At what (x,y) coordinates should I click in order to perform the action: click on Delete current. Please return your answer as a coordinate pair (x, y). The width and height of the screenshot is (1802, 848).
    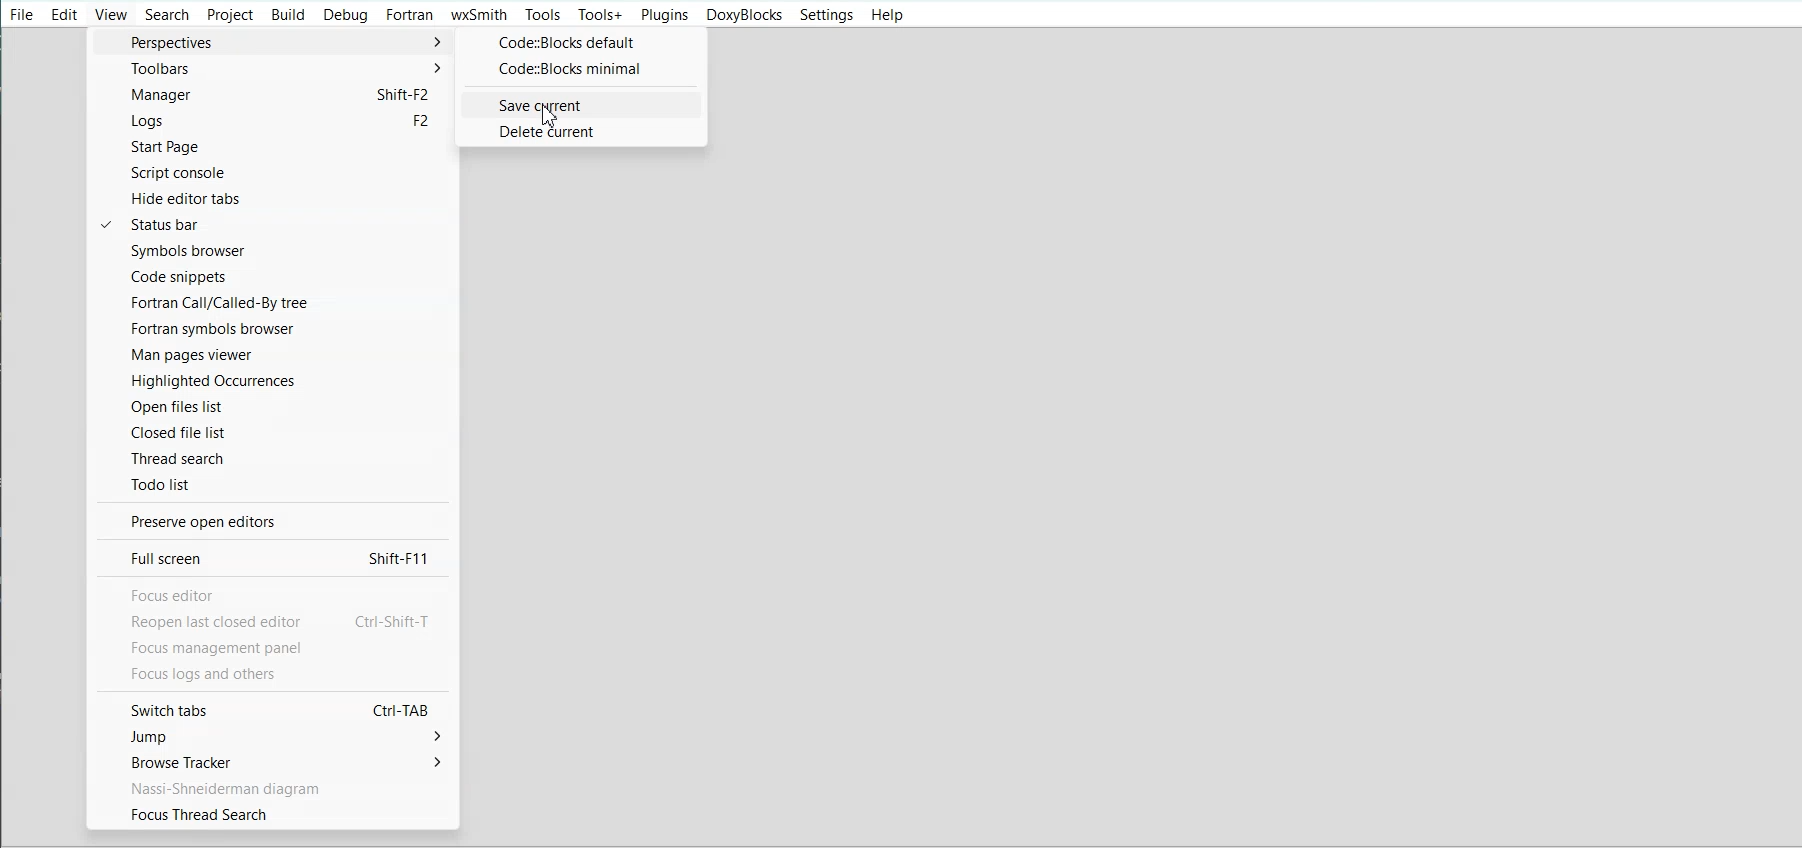
    Looking at the image, I should click on (584, 133).